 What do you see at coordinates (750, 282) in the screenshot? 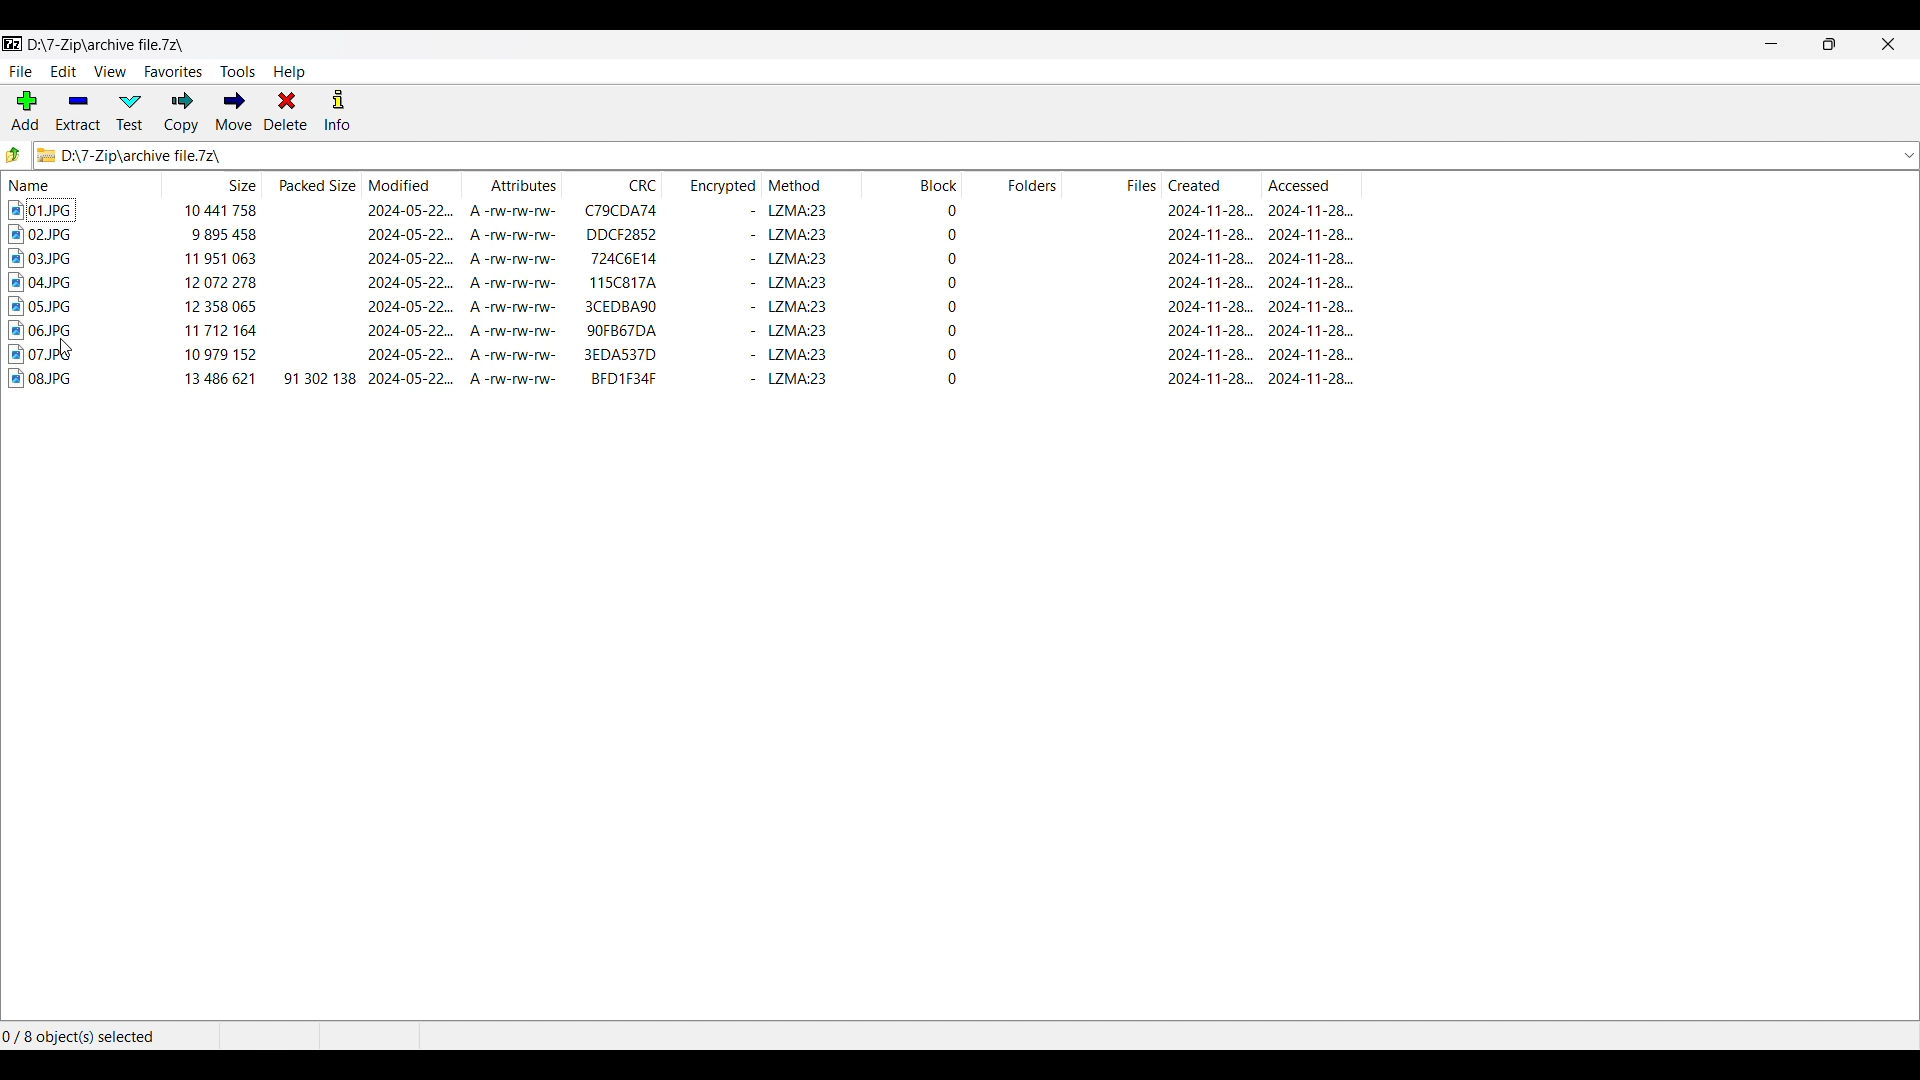
I see `encrypted status` at bounding box center [750, 282].